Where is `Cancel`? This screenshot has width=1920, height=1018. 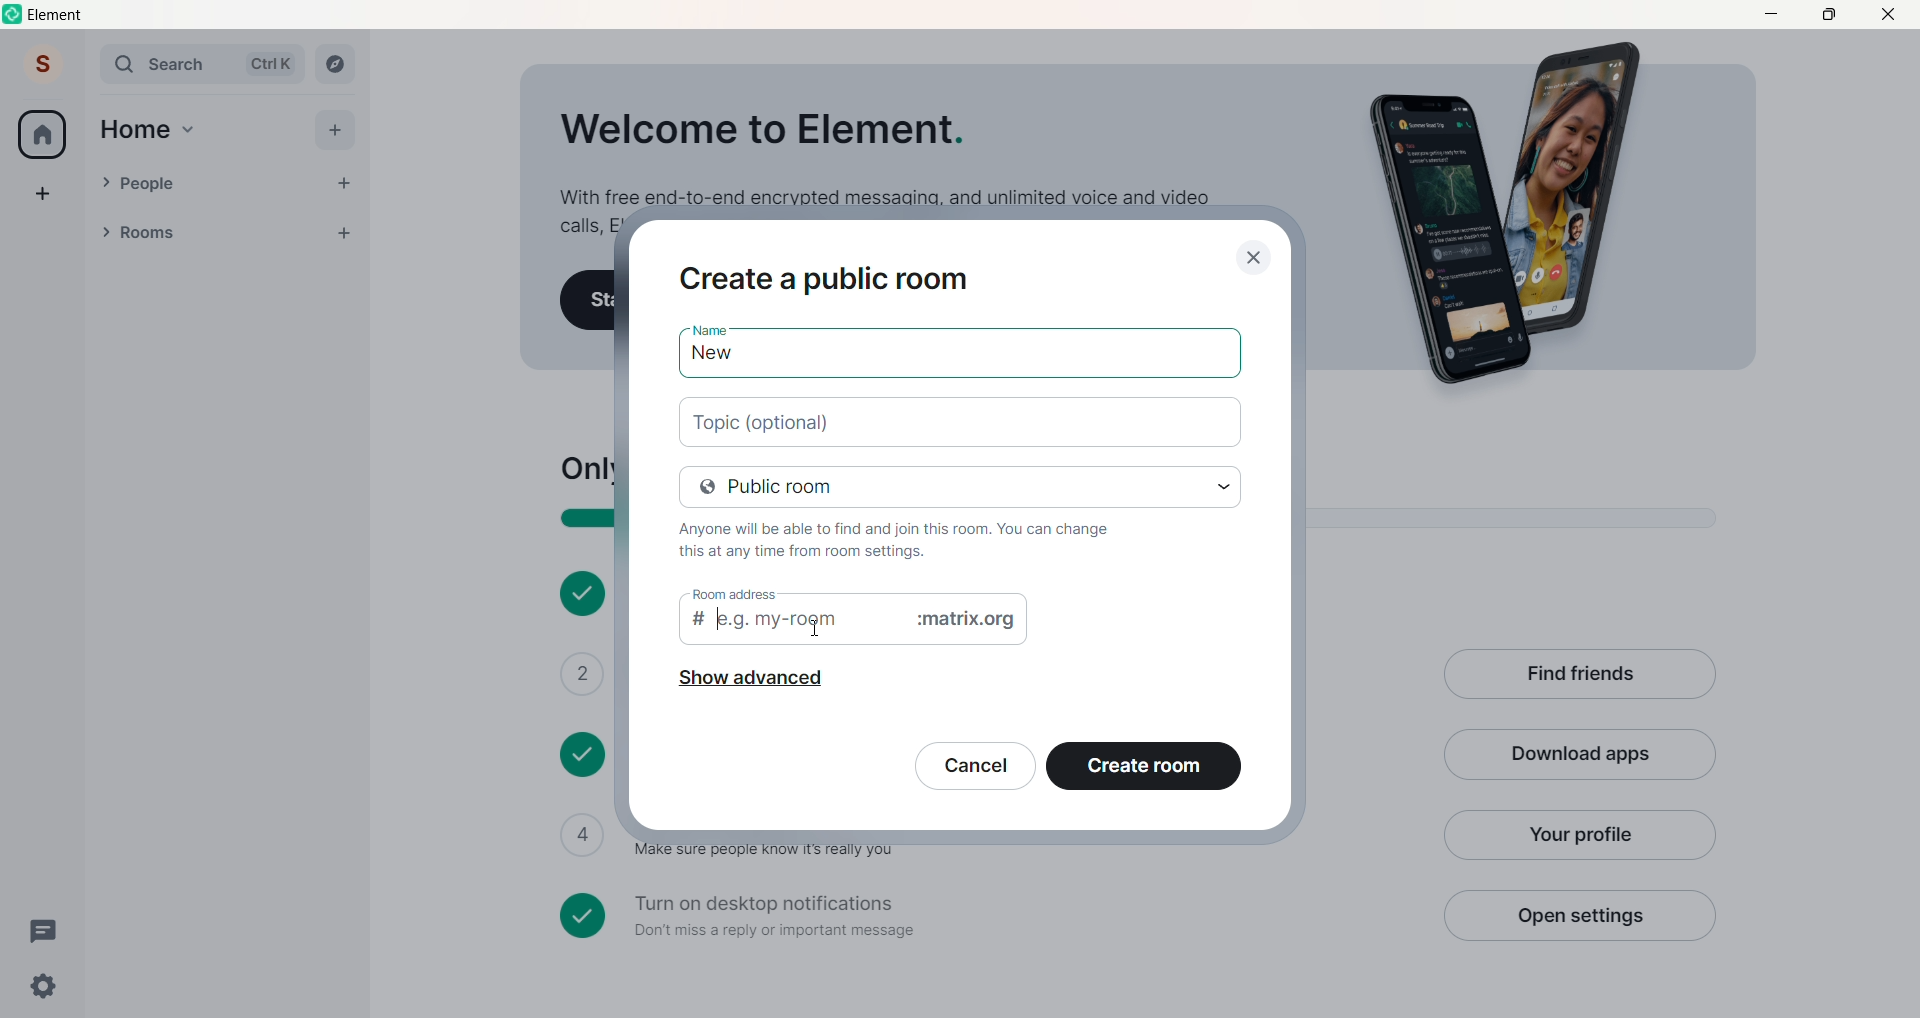
Cancel is located at coordinates (975, 770).